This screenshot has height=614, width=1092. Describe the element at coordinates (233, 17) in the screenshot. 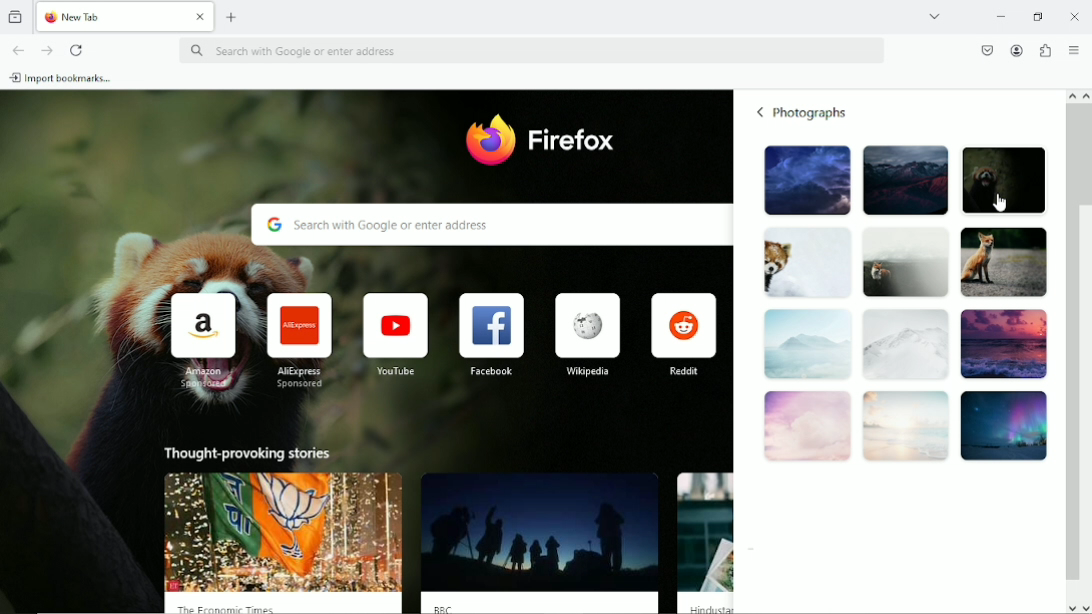

I see `New tab` at that location.